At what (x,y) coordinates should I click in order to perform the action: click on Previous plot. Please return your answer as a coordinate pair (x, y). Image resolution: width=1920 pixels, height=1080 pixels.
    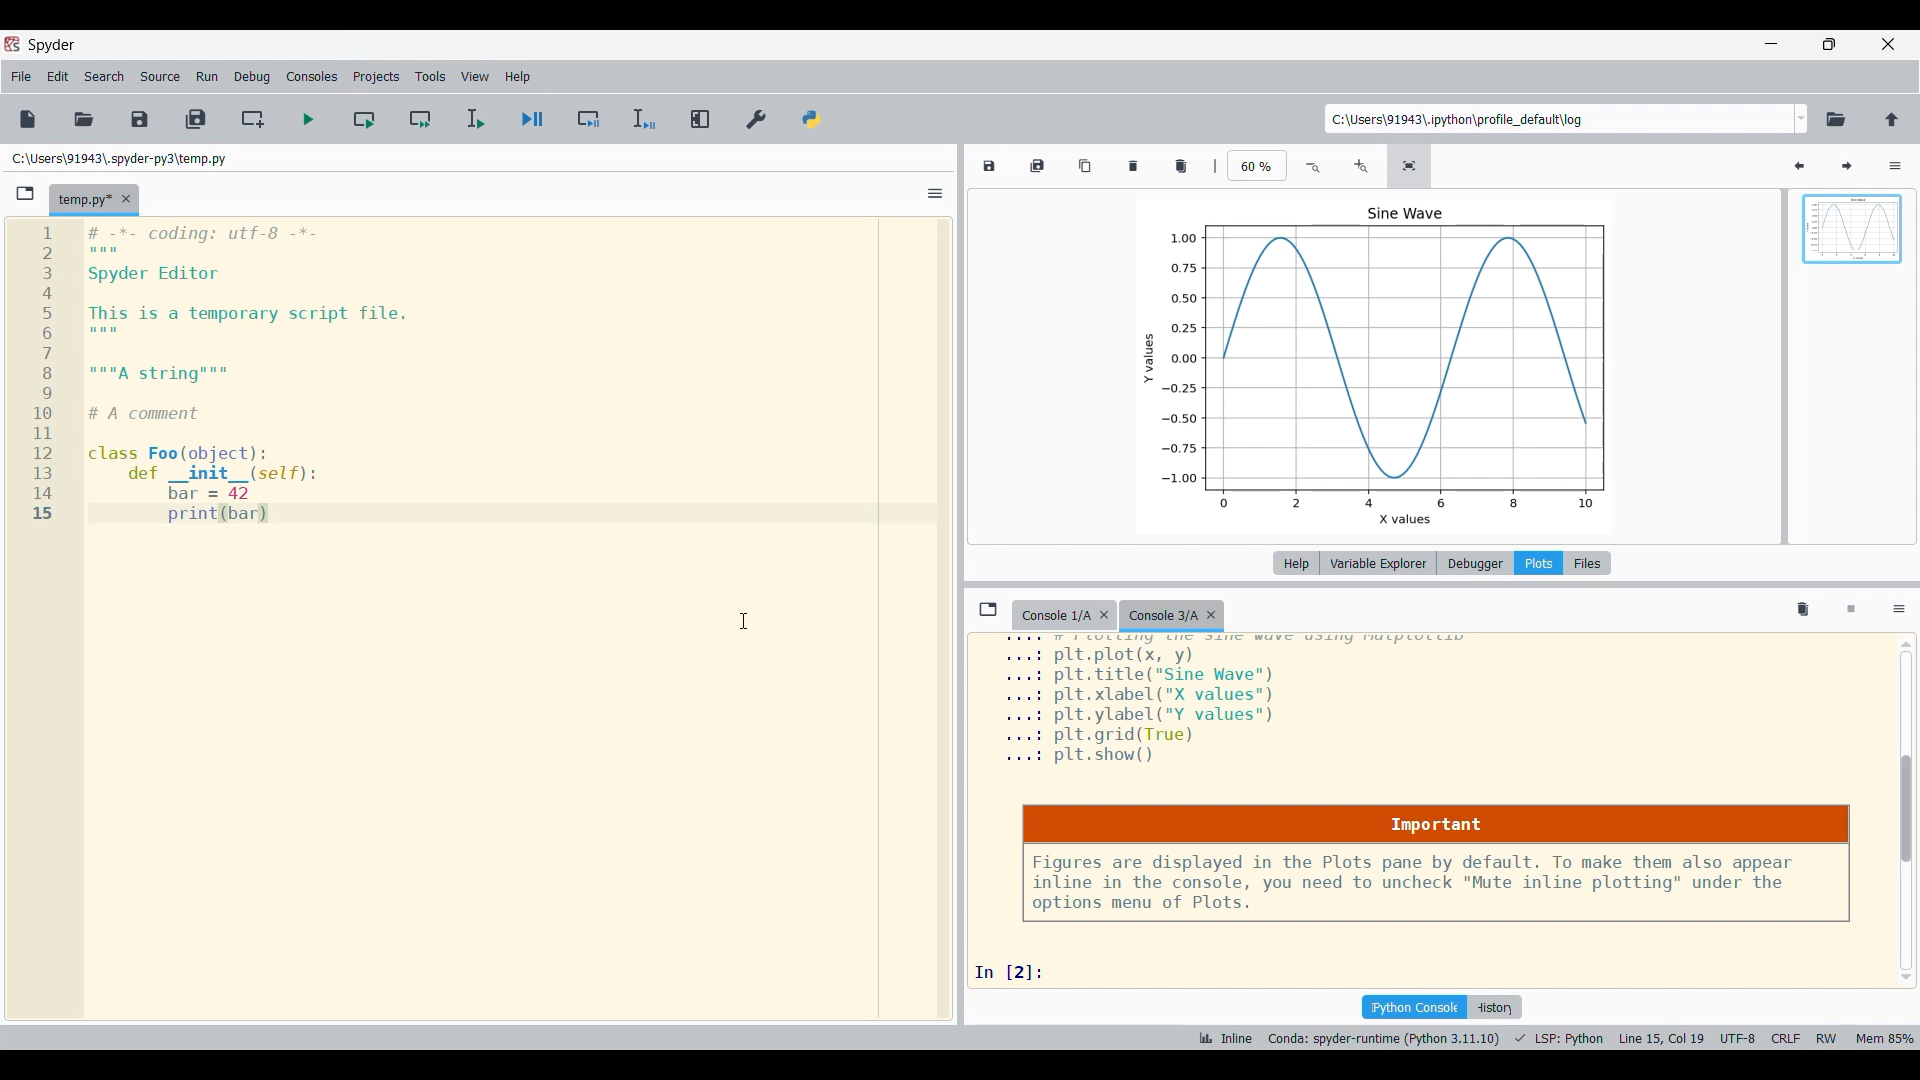
    Looking at the image, I should click on (1799, 167).